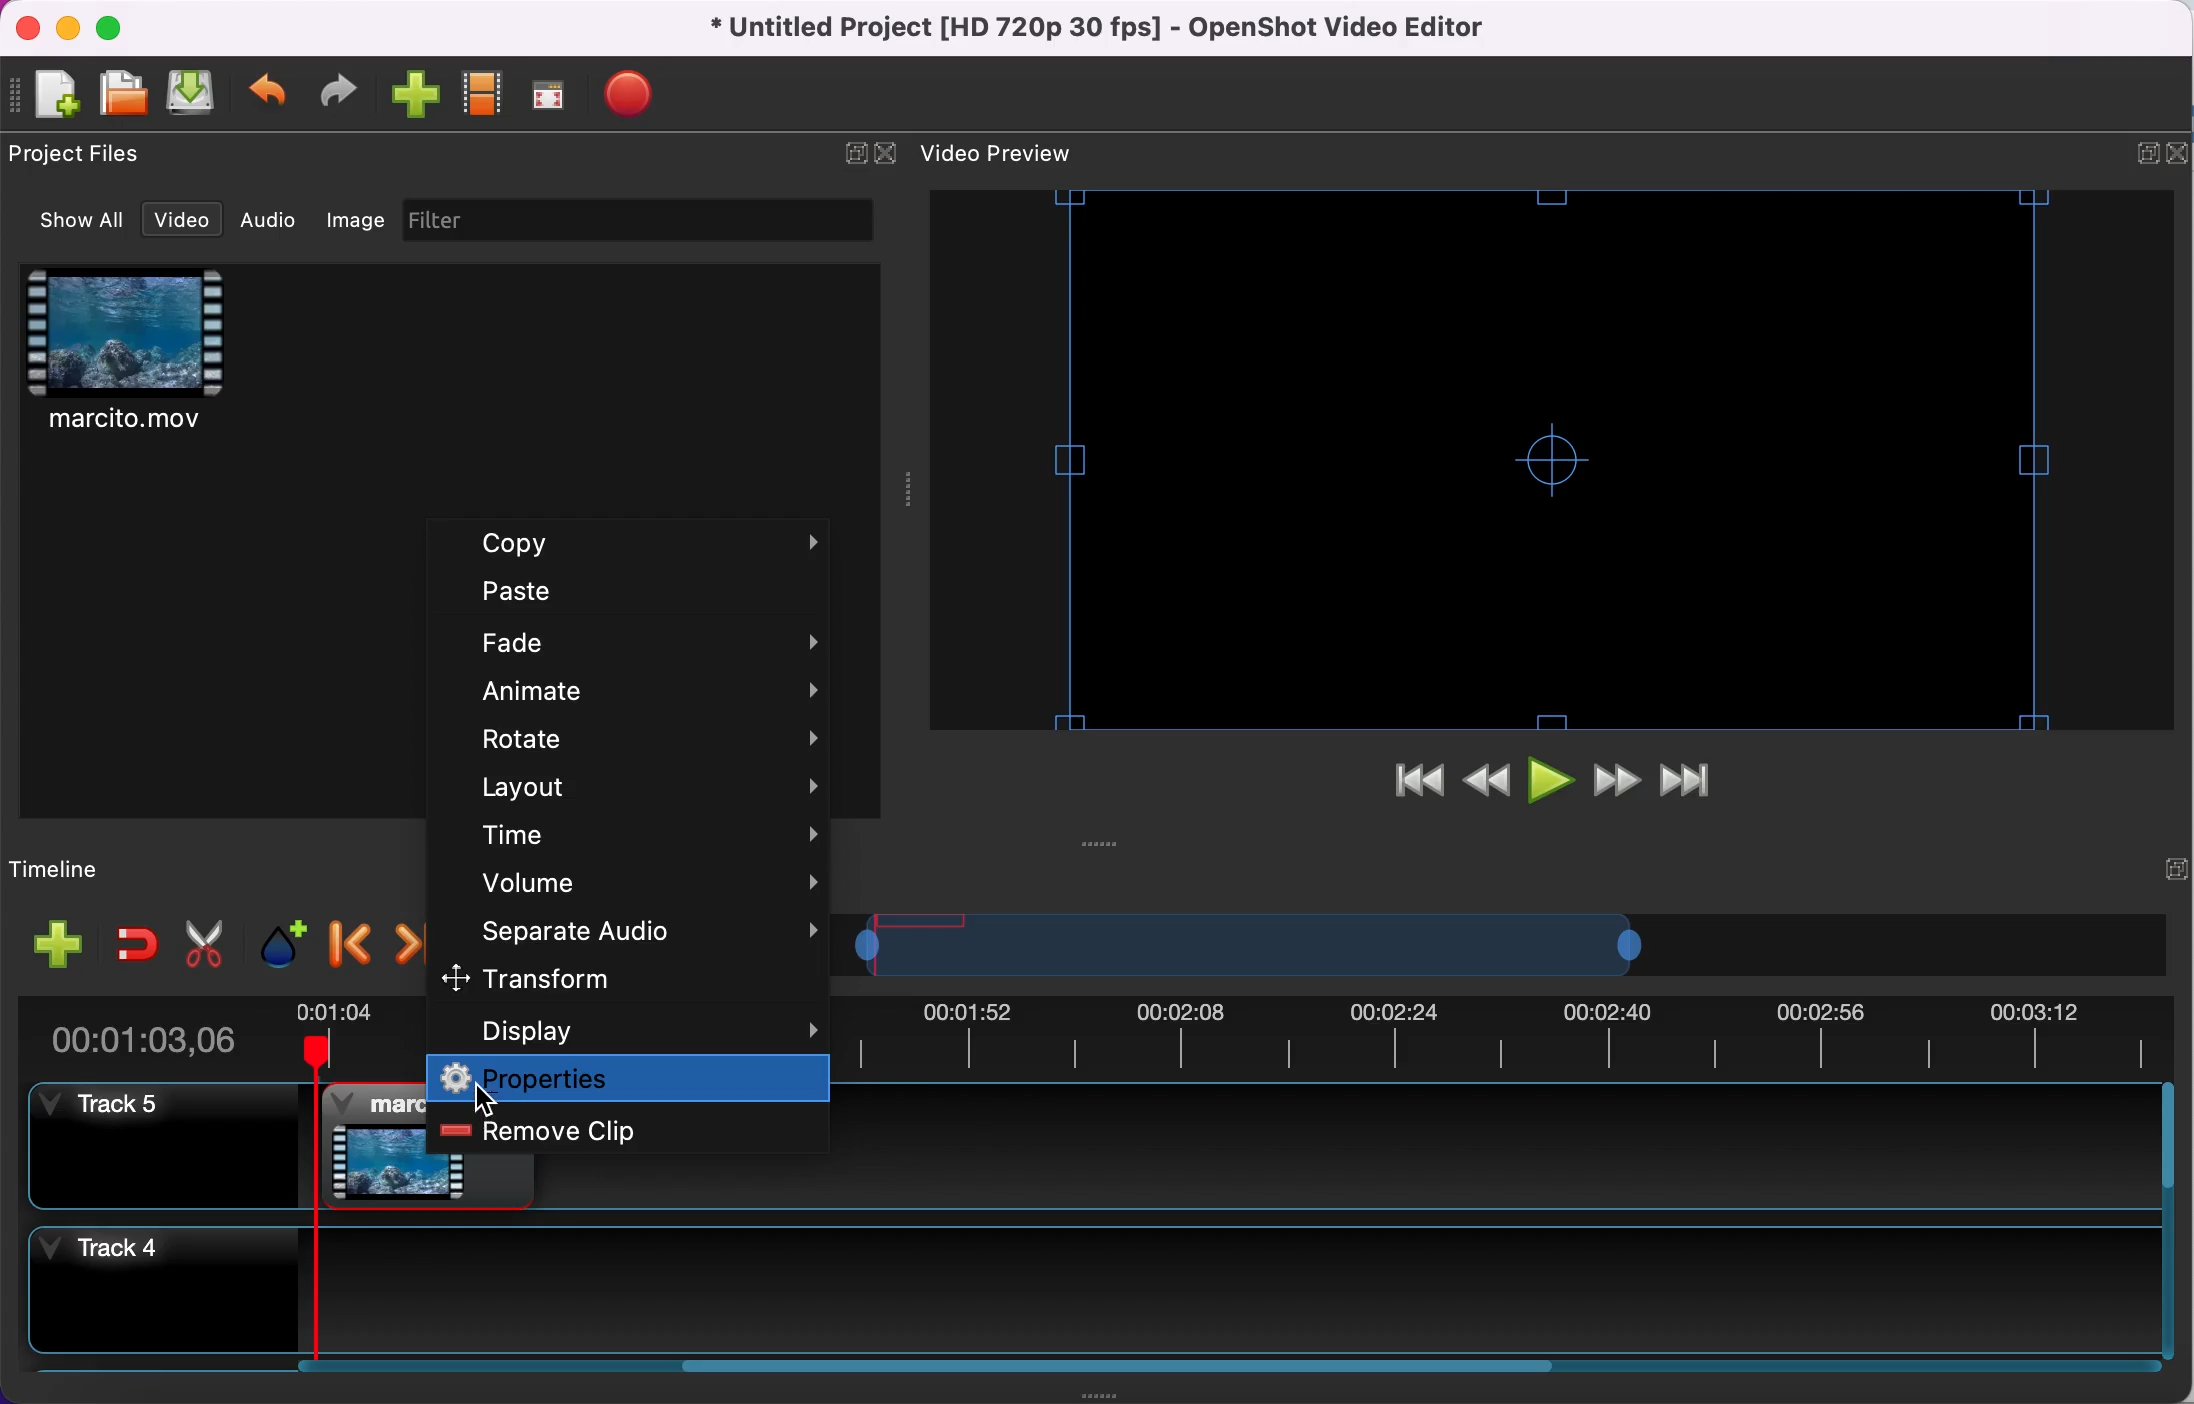 The width and height of the screenshot is (2194, 1404). What do you see at coordinates (67, 27) in the screenshot?
I see `minimize` at bounding box center [67, 27].